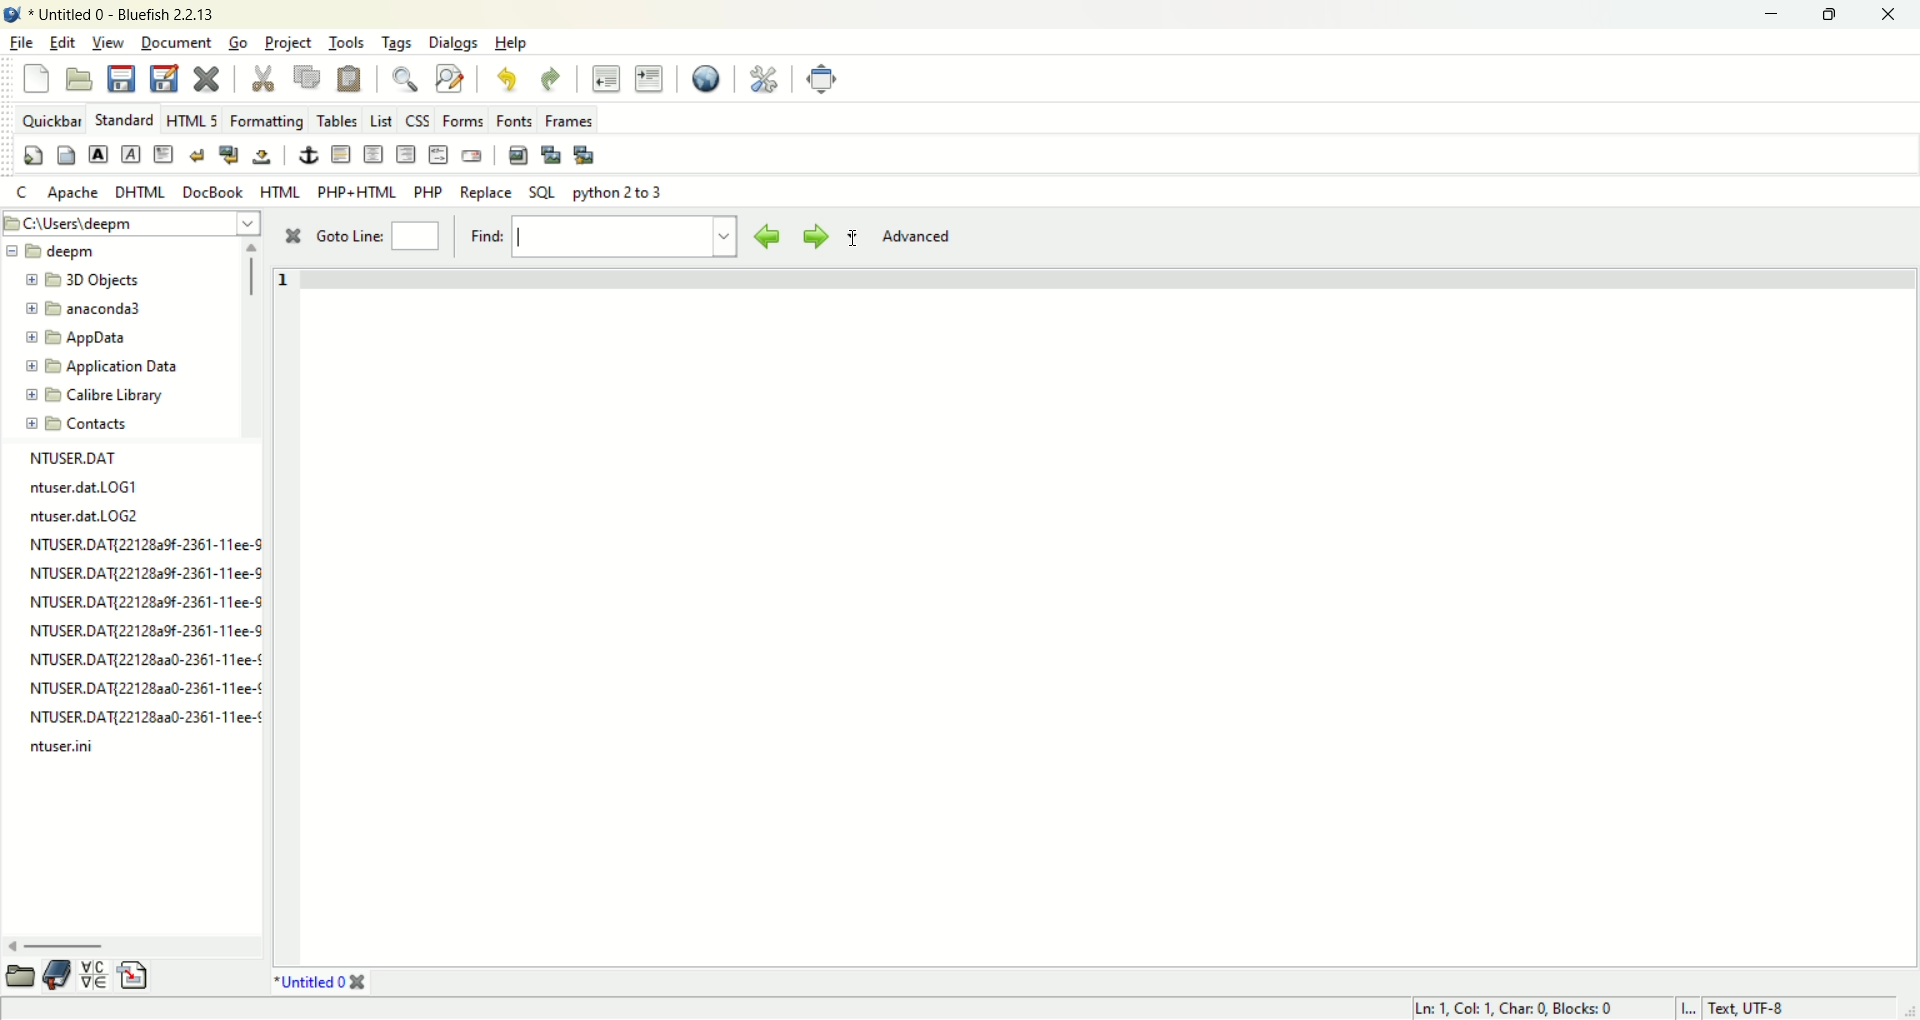  What do you see at coordinates (339, 156) in the screenshot?
I see `horizontal rule` at bounding box center [339, 156].